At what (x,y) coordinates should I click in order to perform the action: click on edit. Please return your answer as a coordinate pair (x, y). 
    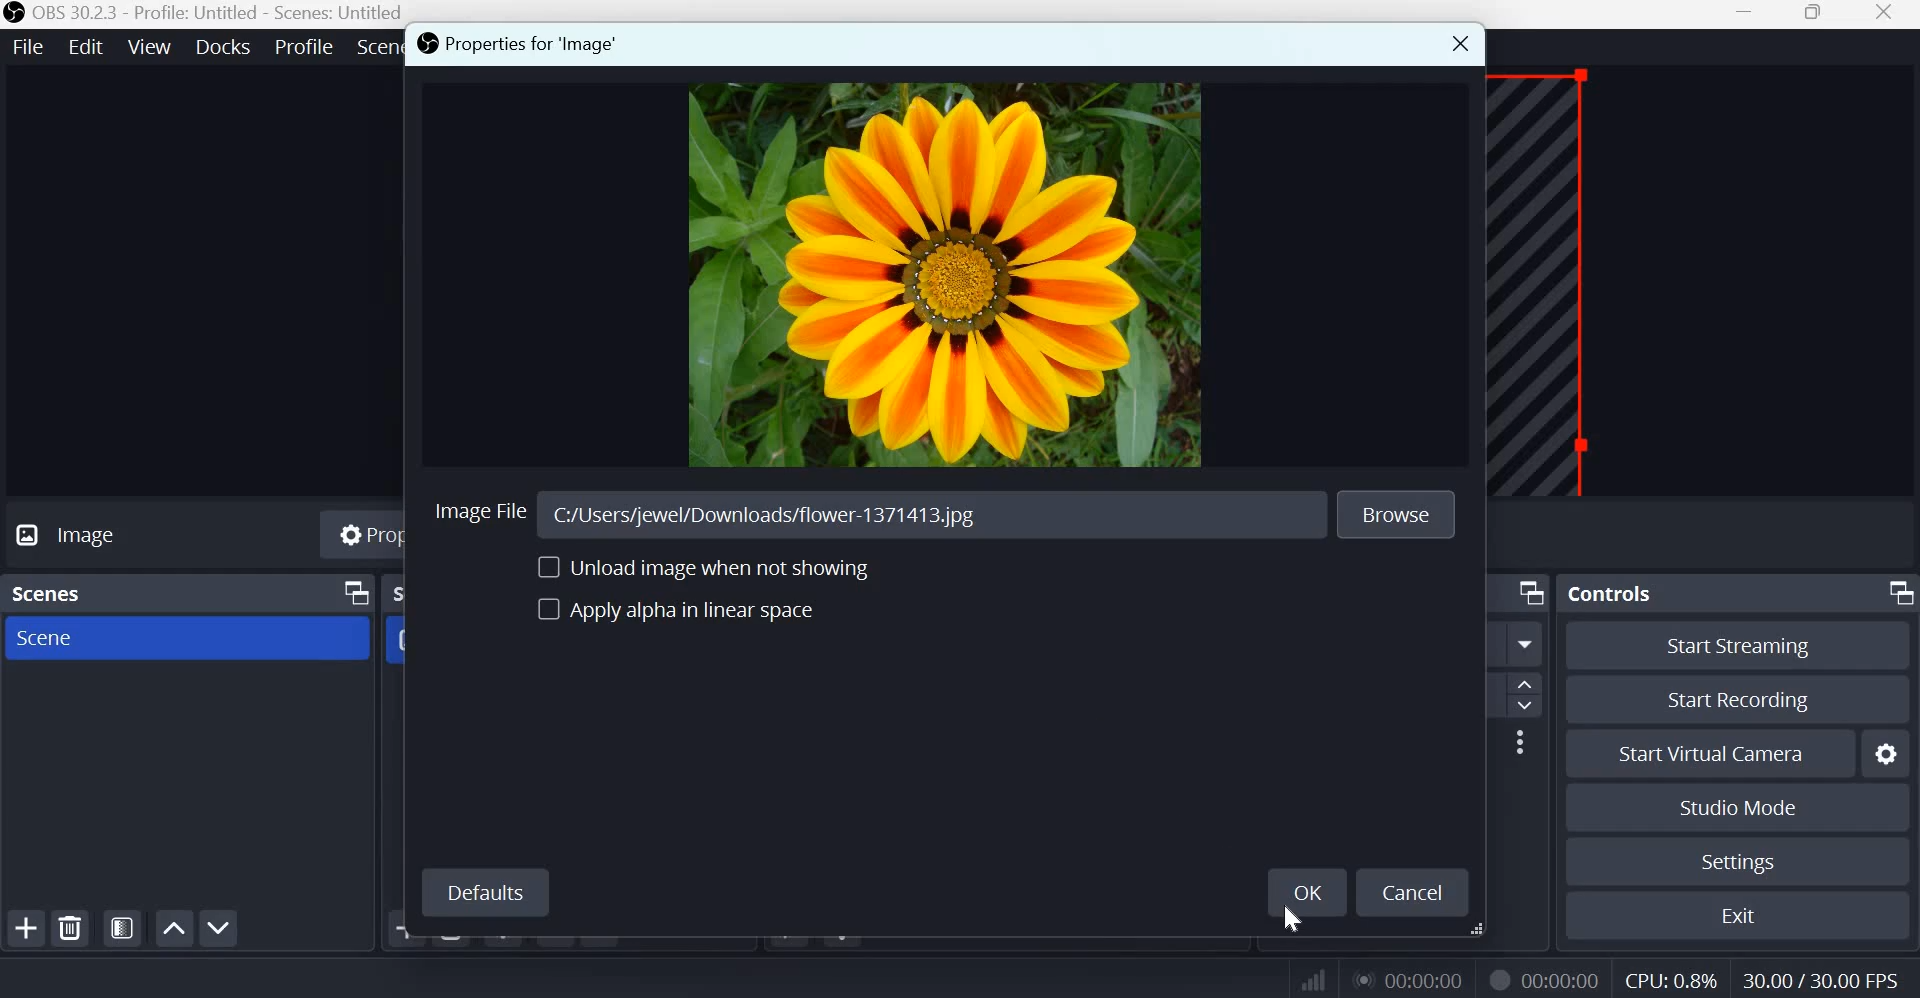
    Looking at the image, I should click on (86, 45).